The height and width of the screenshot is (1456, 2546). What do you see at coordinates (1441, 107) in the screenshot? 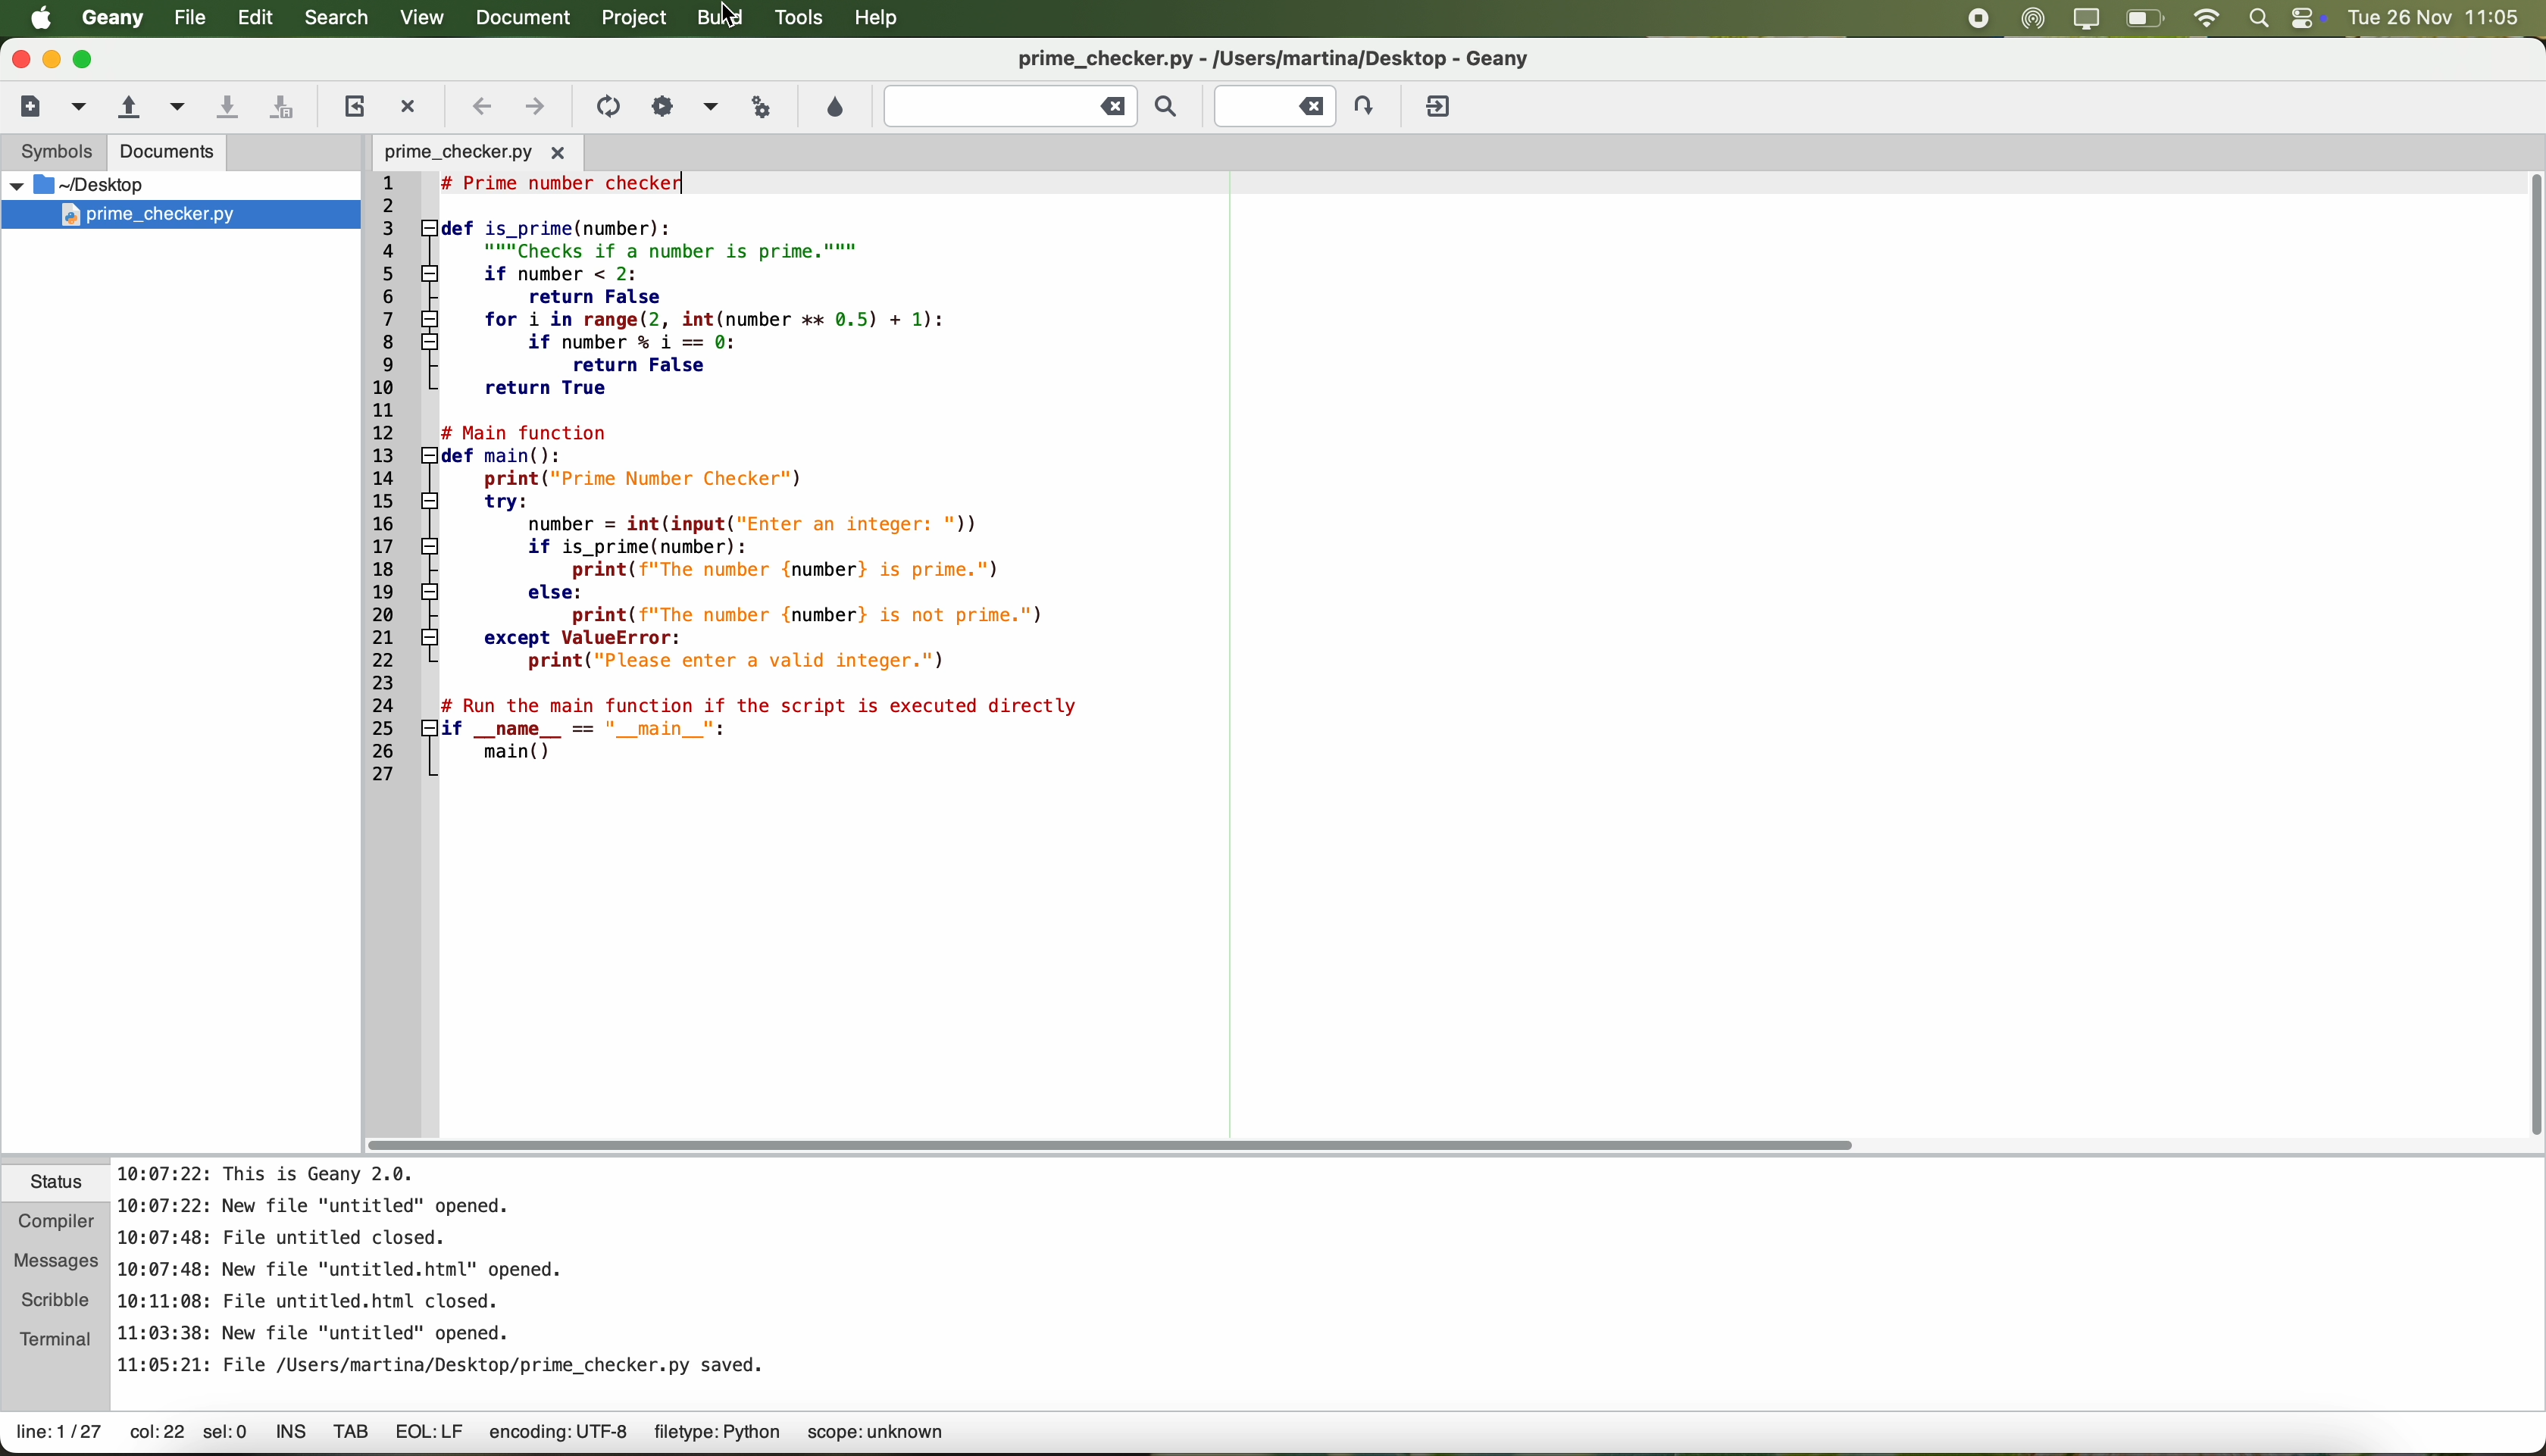
I see `quit Geany` at bounding box center [1441, 107].